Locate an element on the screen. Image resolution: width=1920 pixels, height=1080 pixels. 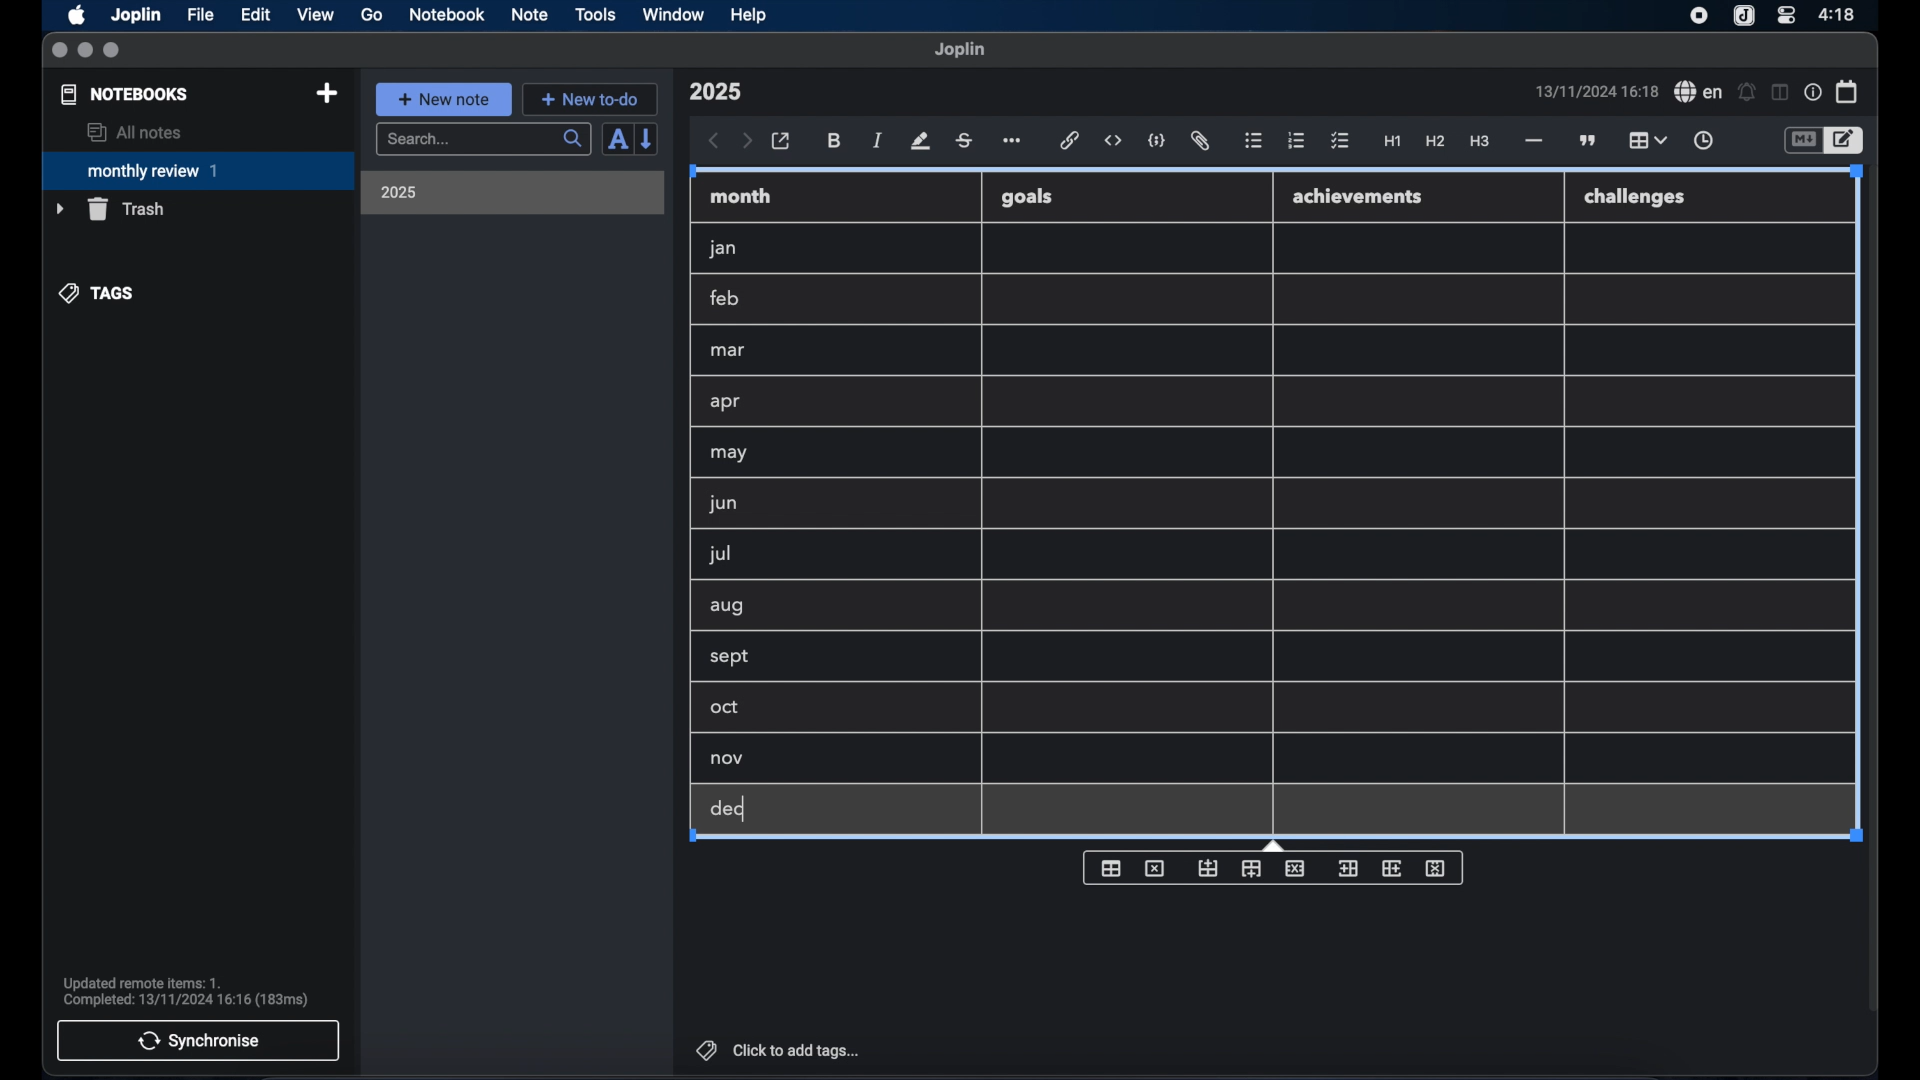
code is located at coordinates (1157, 142).